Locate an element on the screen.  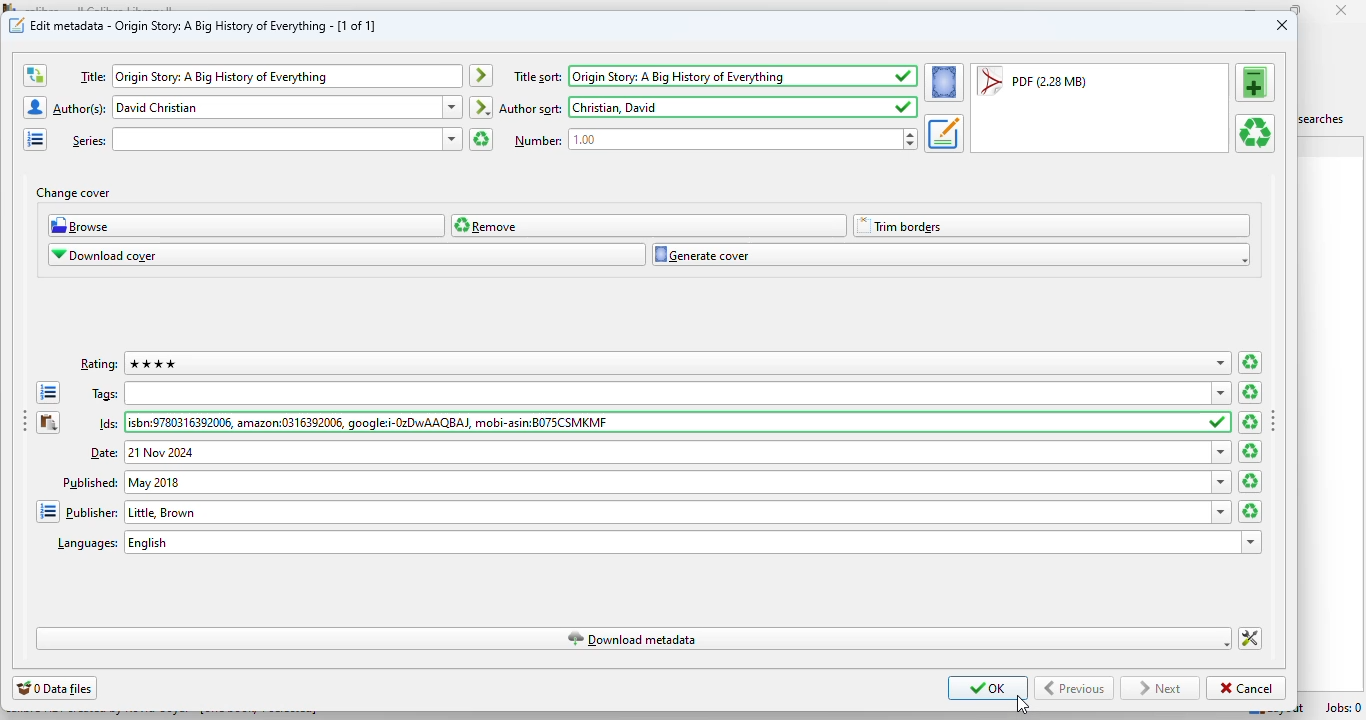
clear series is located at coordinates (481, 139).